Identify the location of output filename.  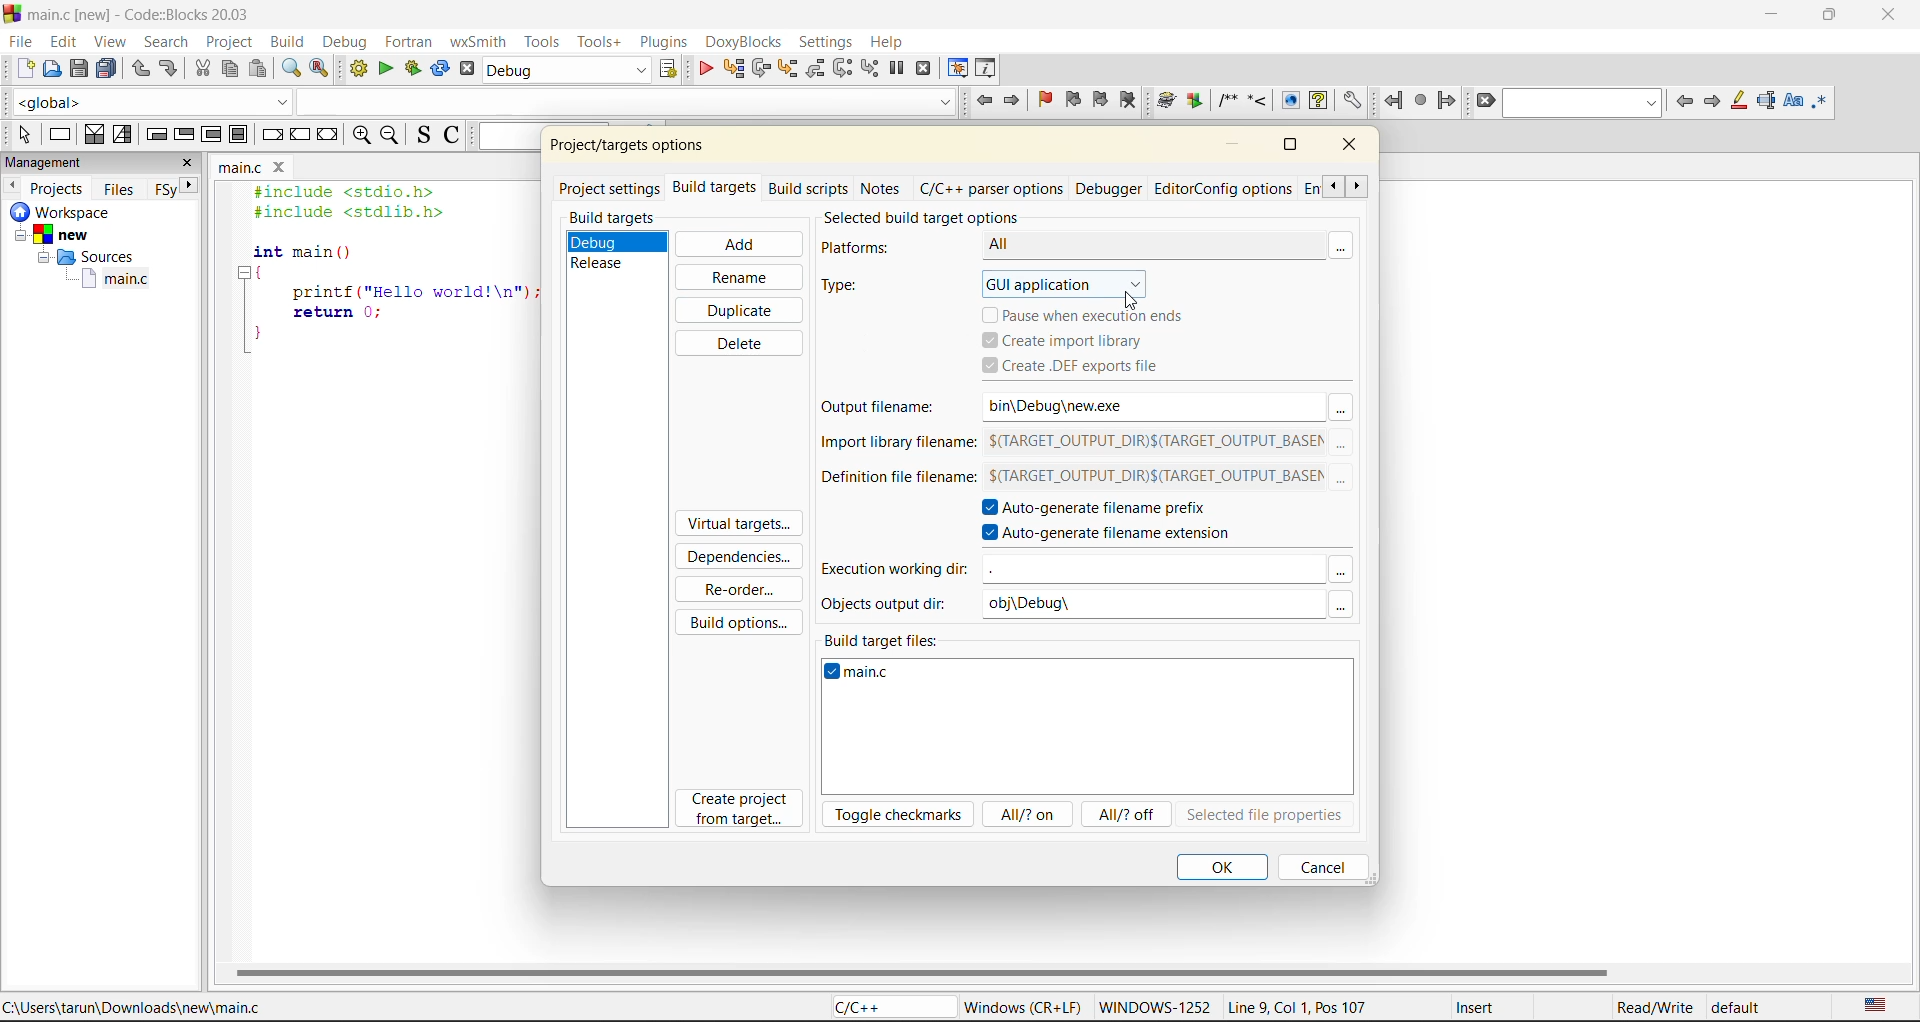
(885, 409).